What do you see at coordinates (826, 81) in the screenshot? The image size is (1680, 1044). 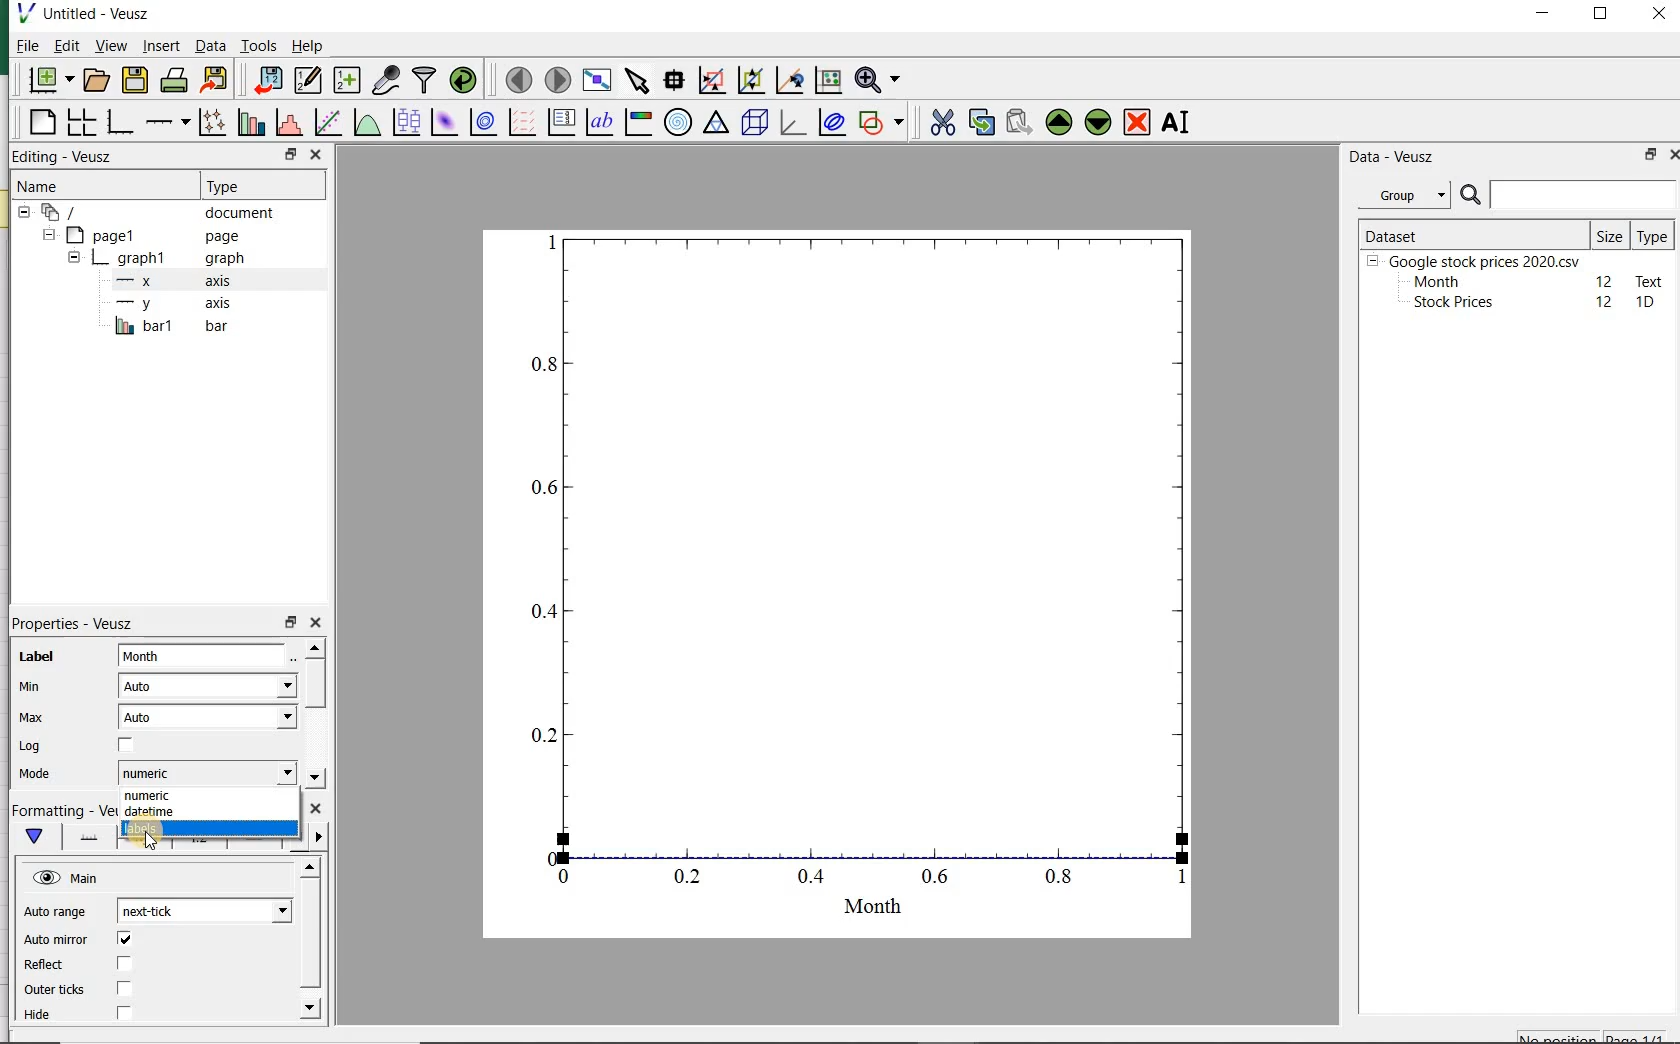 I see `click to reset graph axes` at bounding box center [826, 81].